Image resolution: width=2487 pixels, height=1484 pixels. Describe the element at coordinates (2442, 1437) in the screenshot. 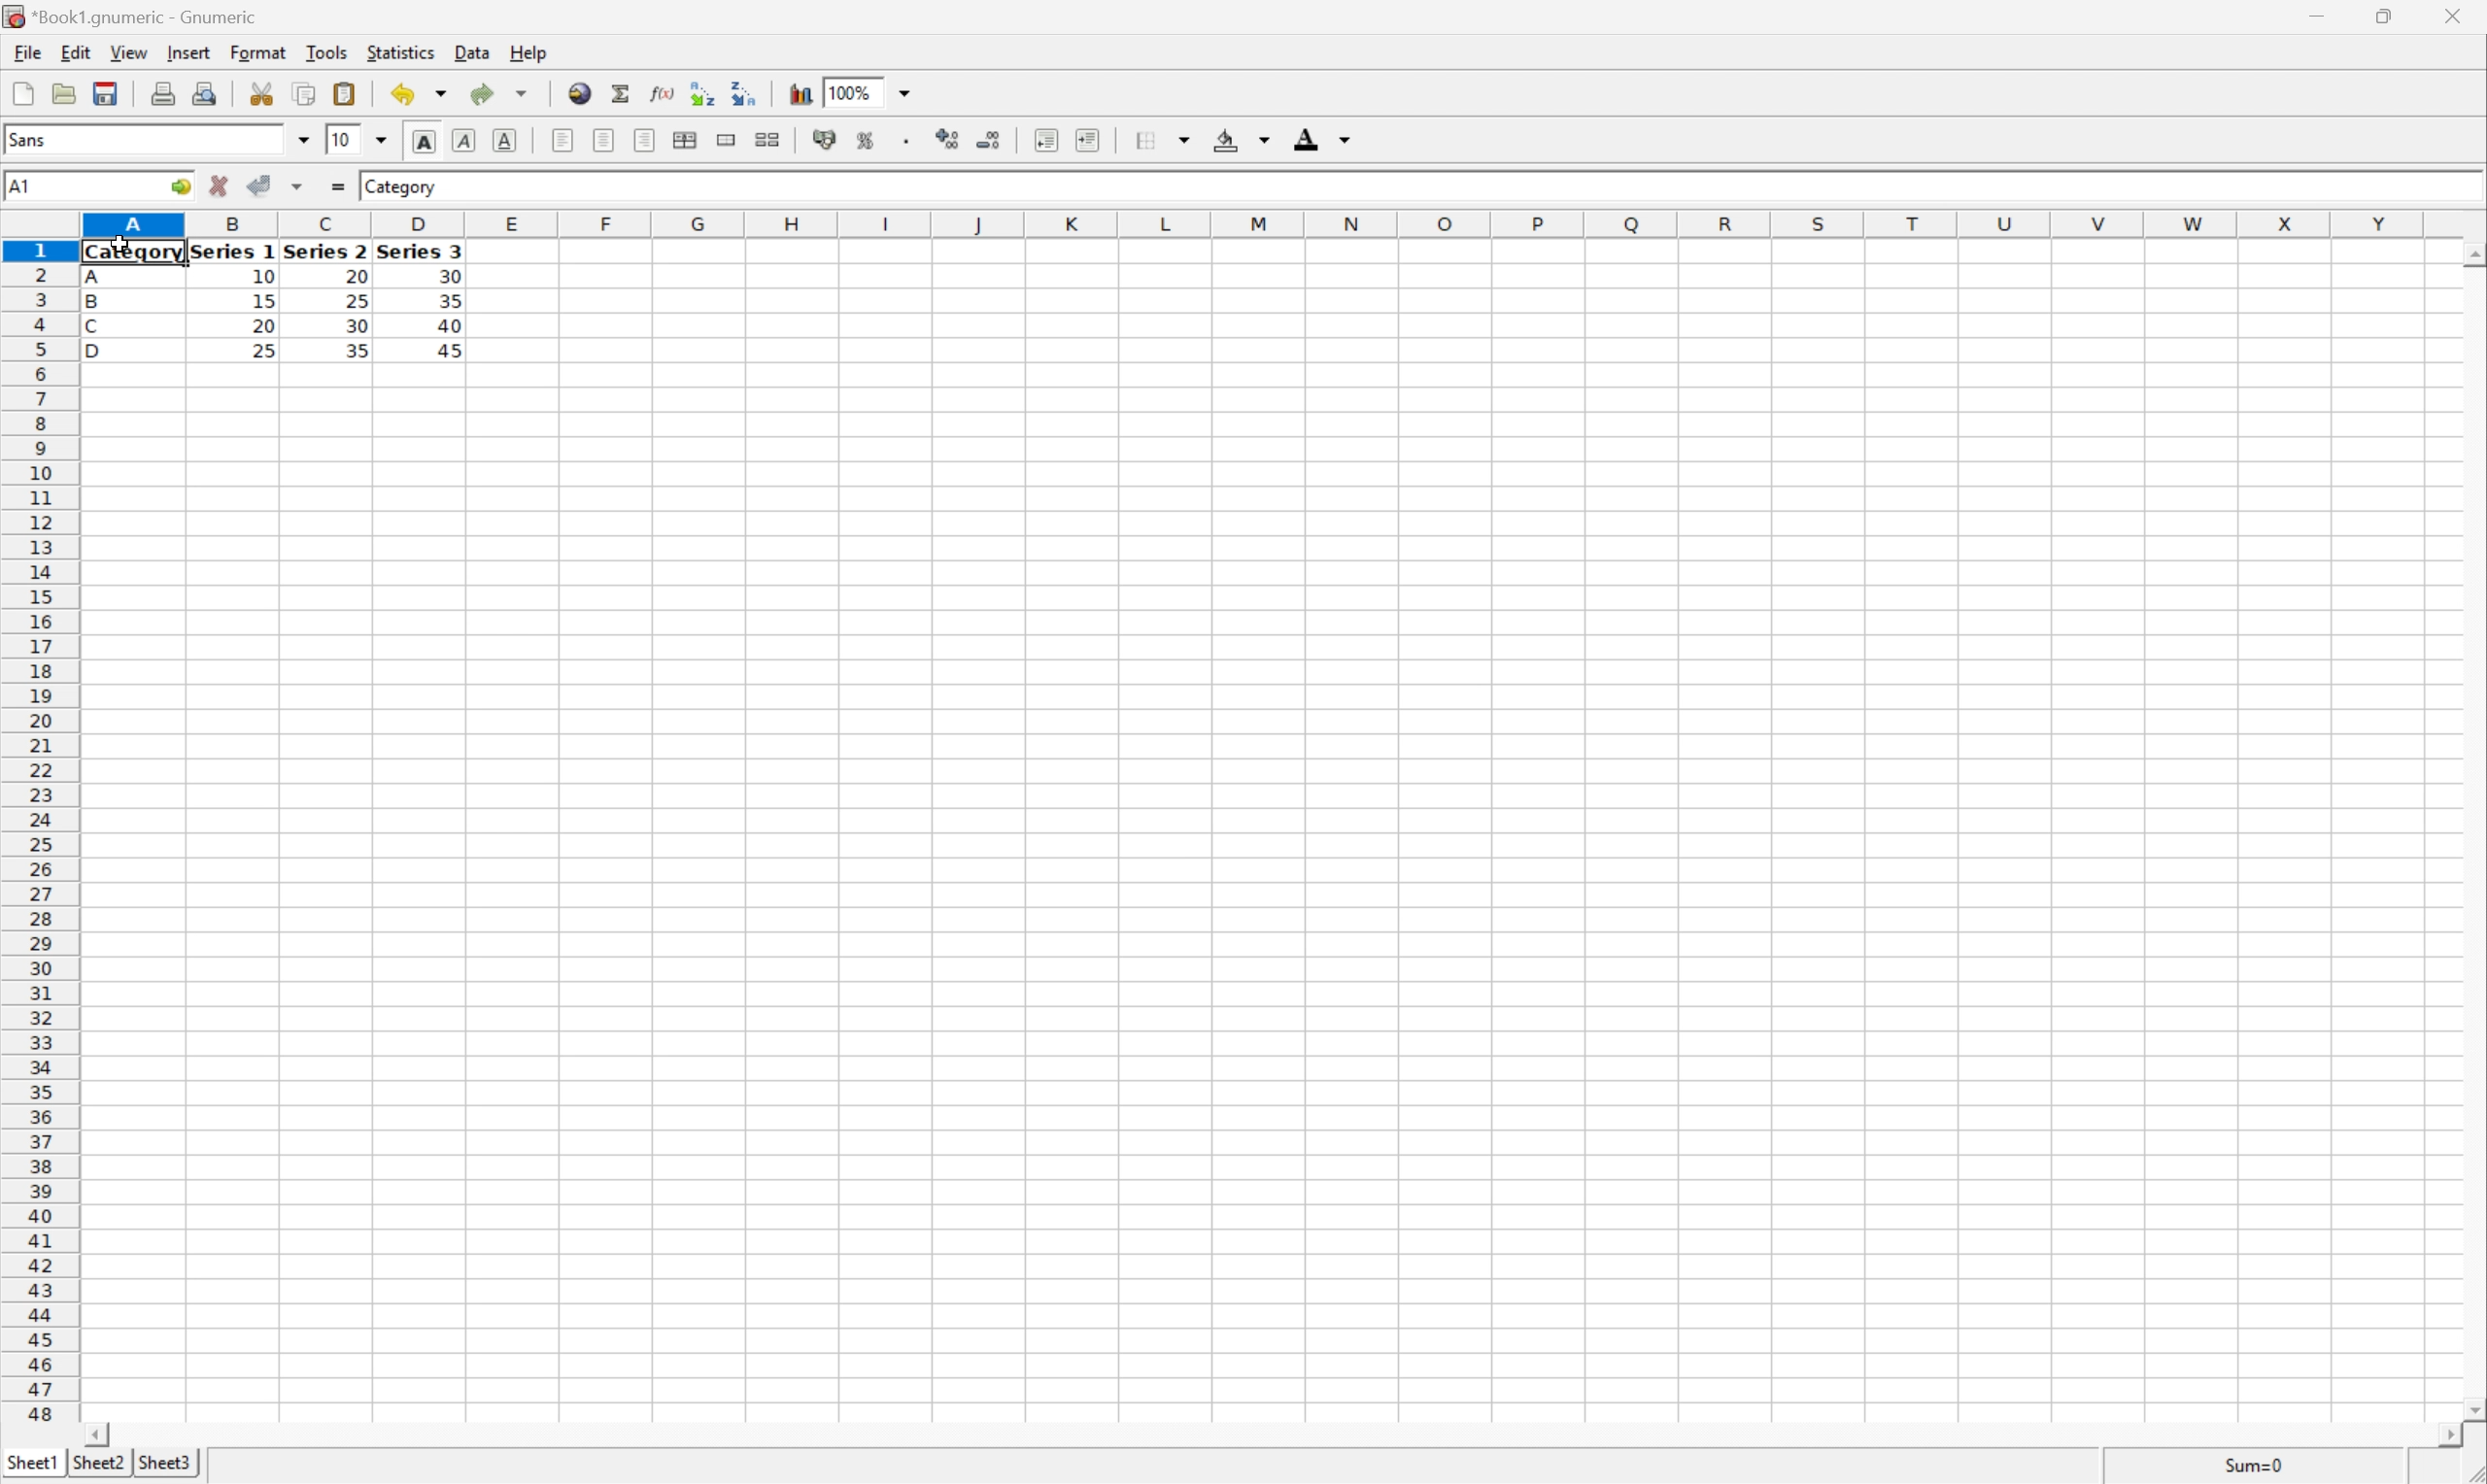

I see `Scroll Right` at that location.